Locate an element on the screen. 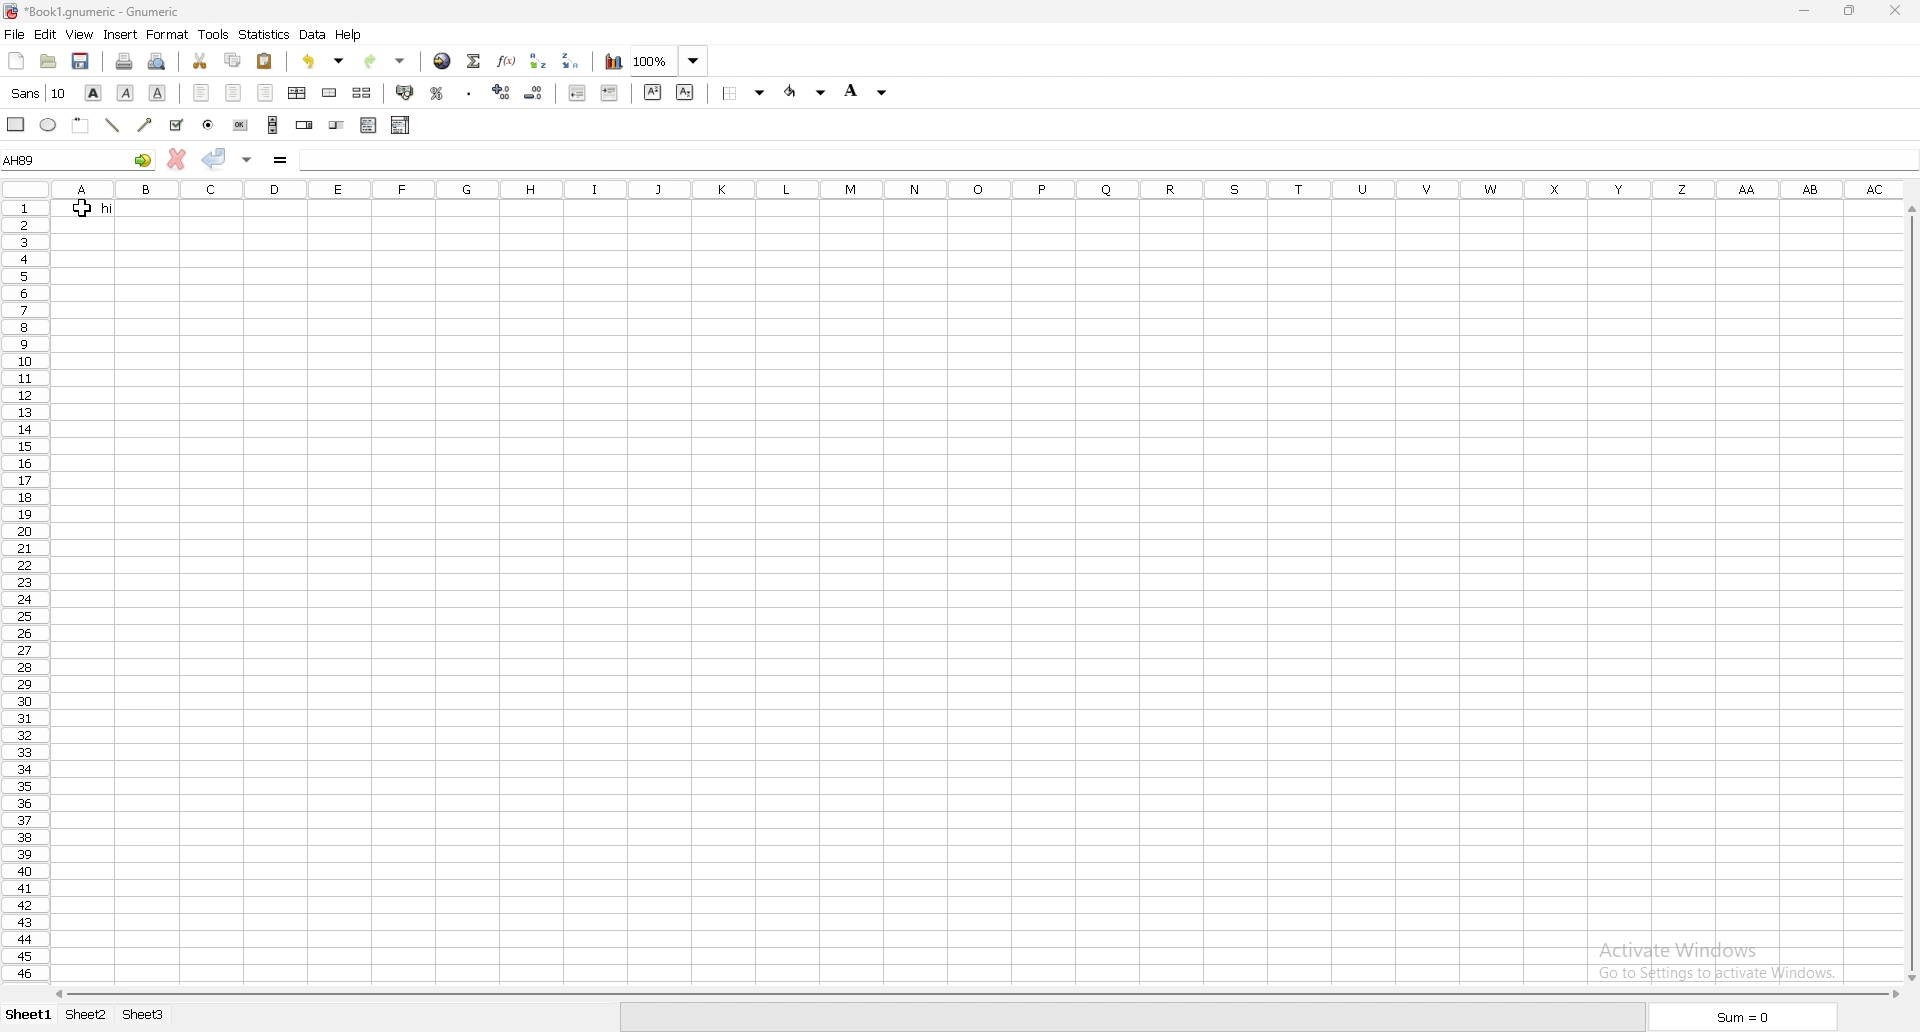 This screenshot has width=1920, height=1032. chart is located at coordinates (613, 62).